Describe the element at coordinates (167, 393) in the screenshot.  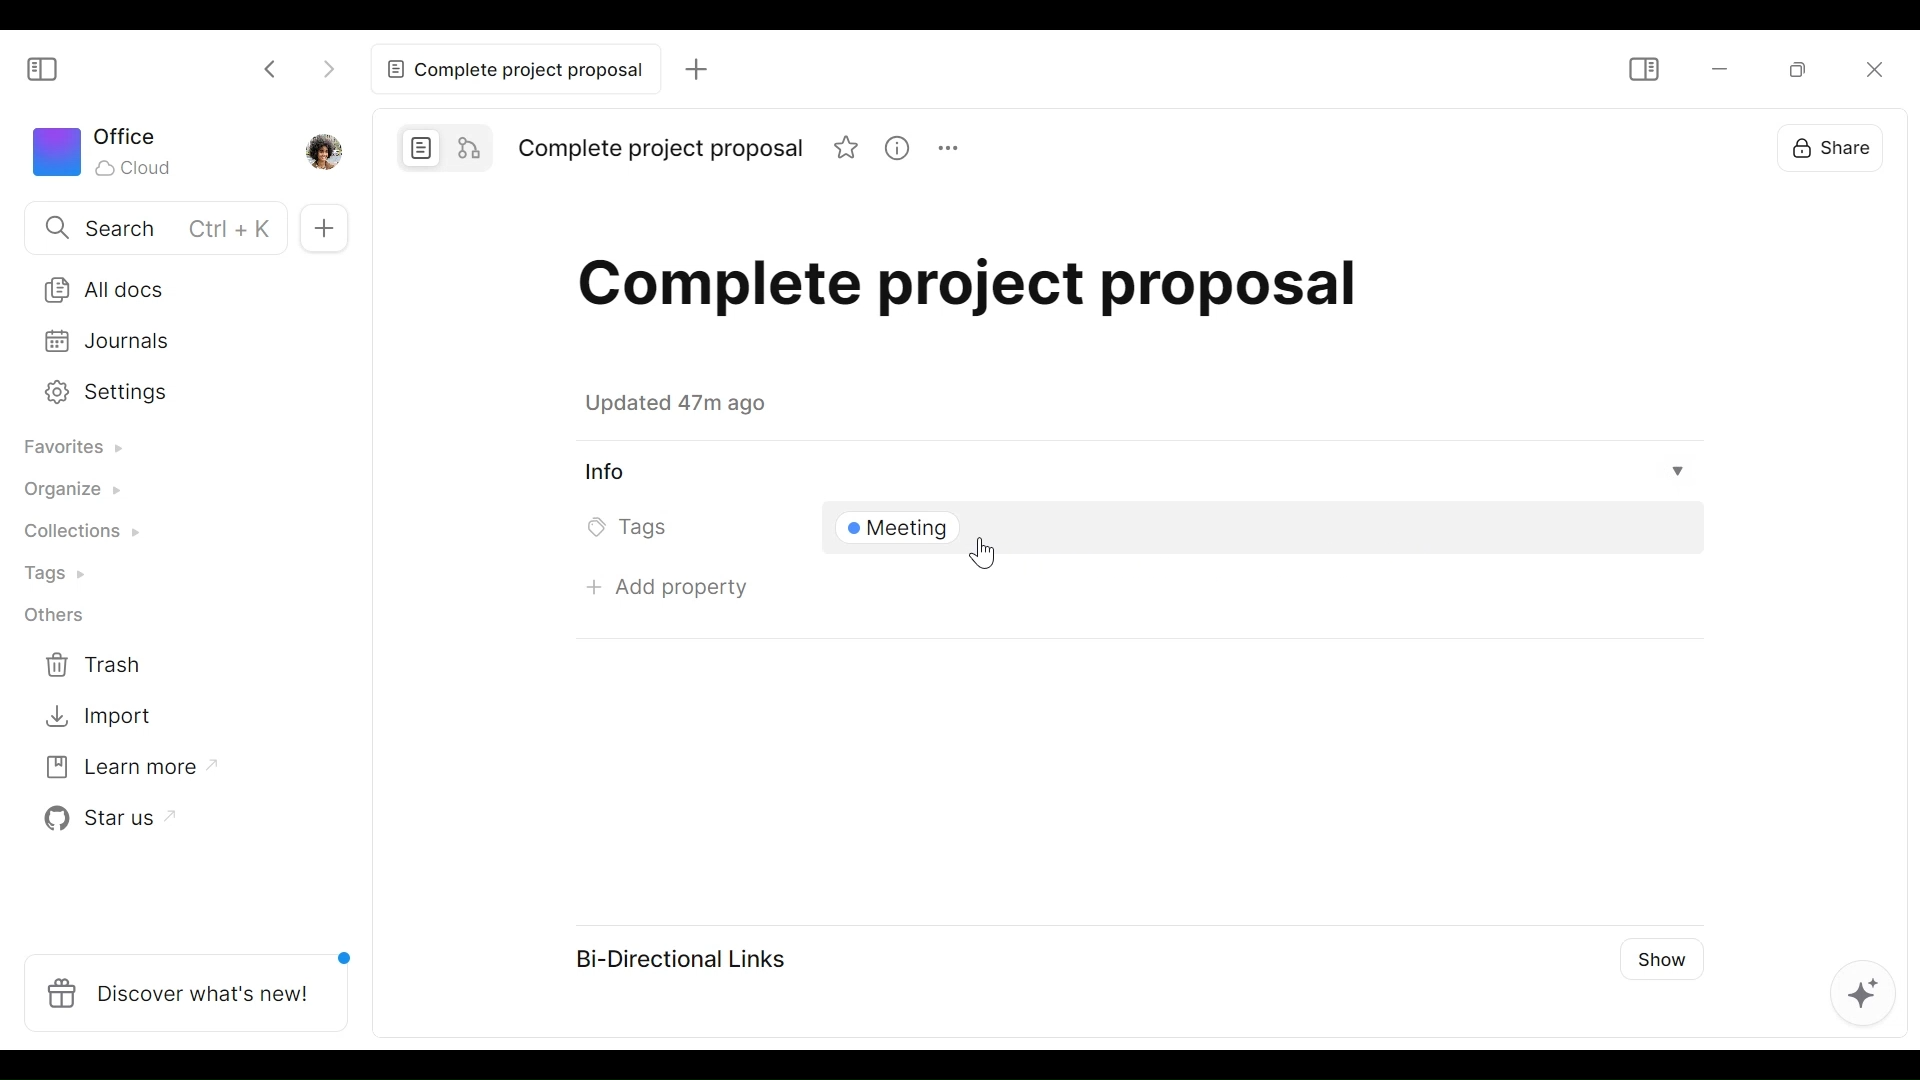
I see `Settings` at that location.